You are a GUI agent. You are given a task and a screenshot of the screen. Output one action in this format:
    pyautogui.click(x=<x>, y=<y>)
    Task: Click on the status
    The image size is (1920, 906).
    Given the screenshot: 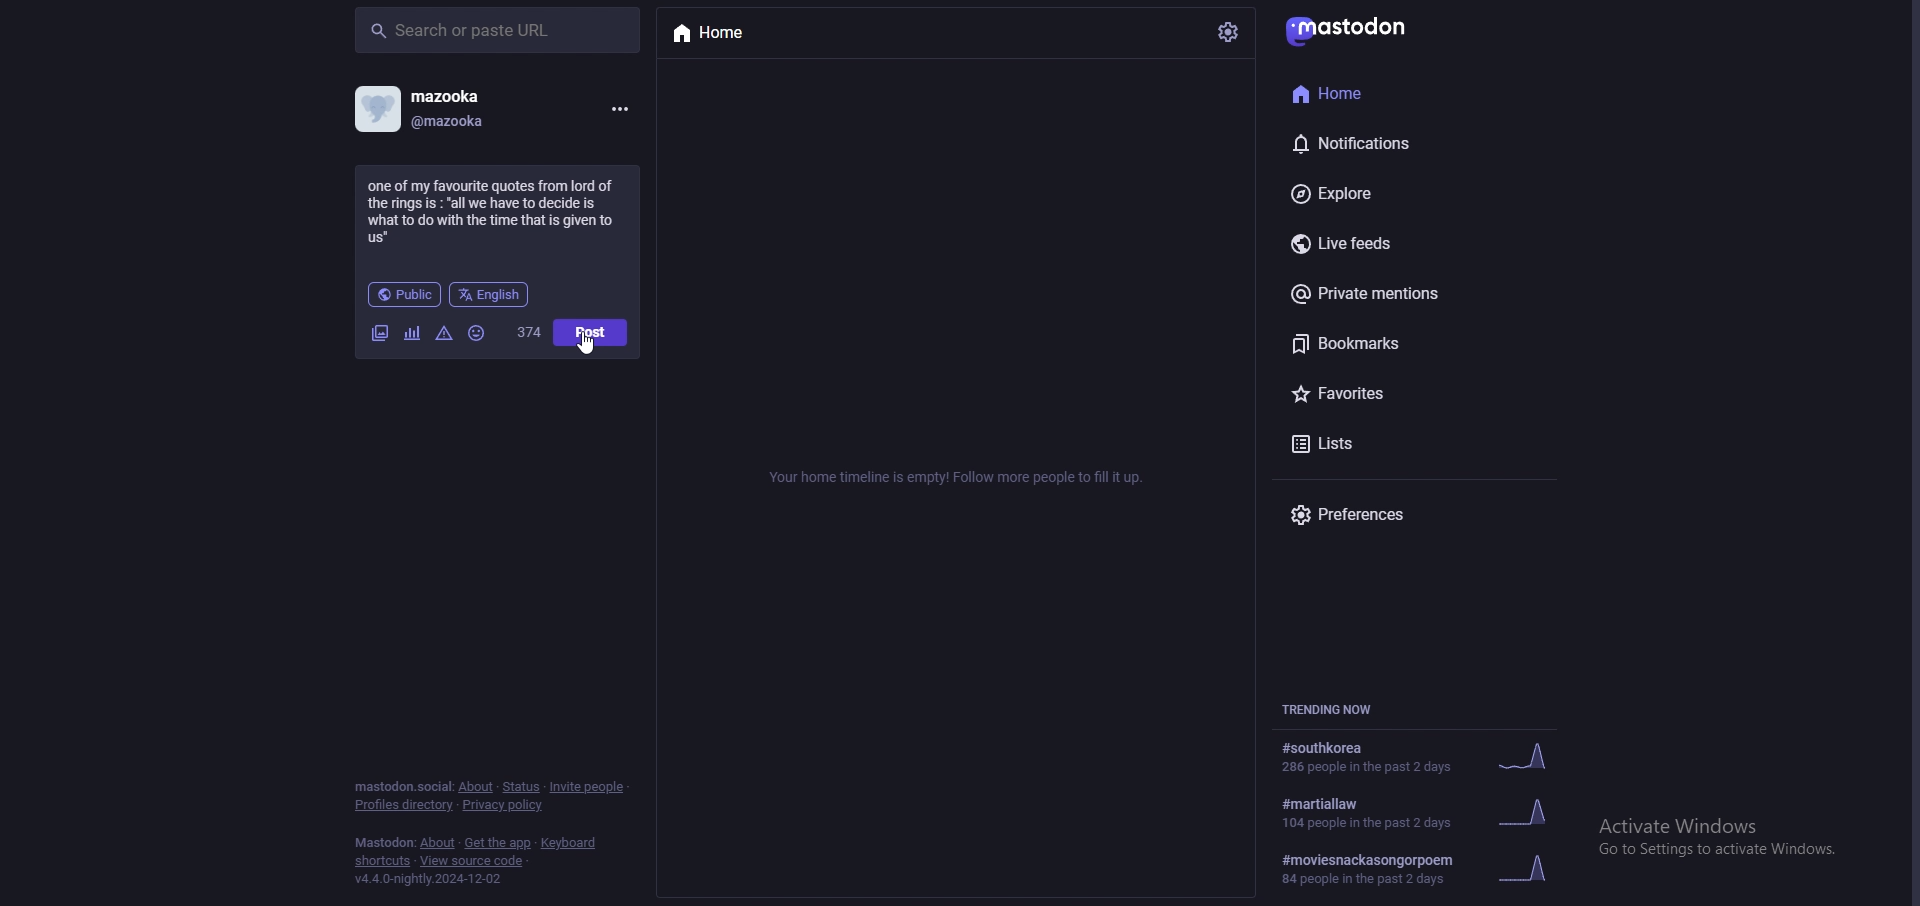 What is the action you would take?
    pyautogui.click(x=521, y=788)
    